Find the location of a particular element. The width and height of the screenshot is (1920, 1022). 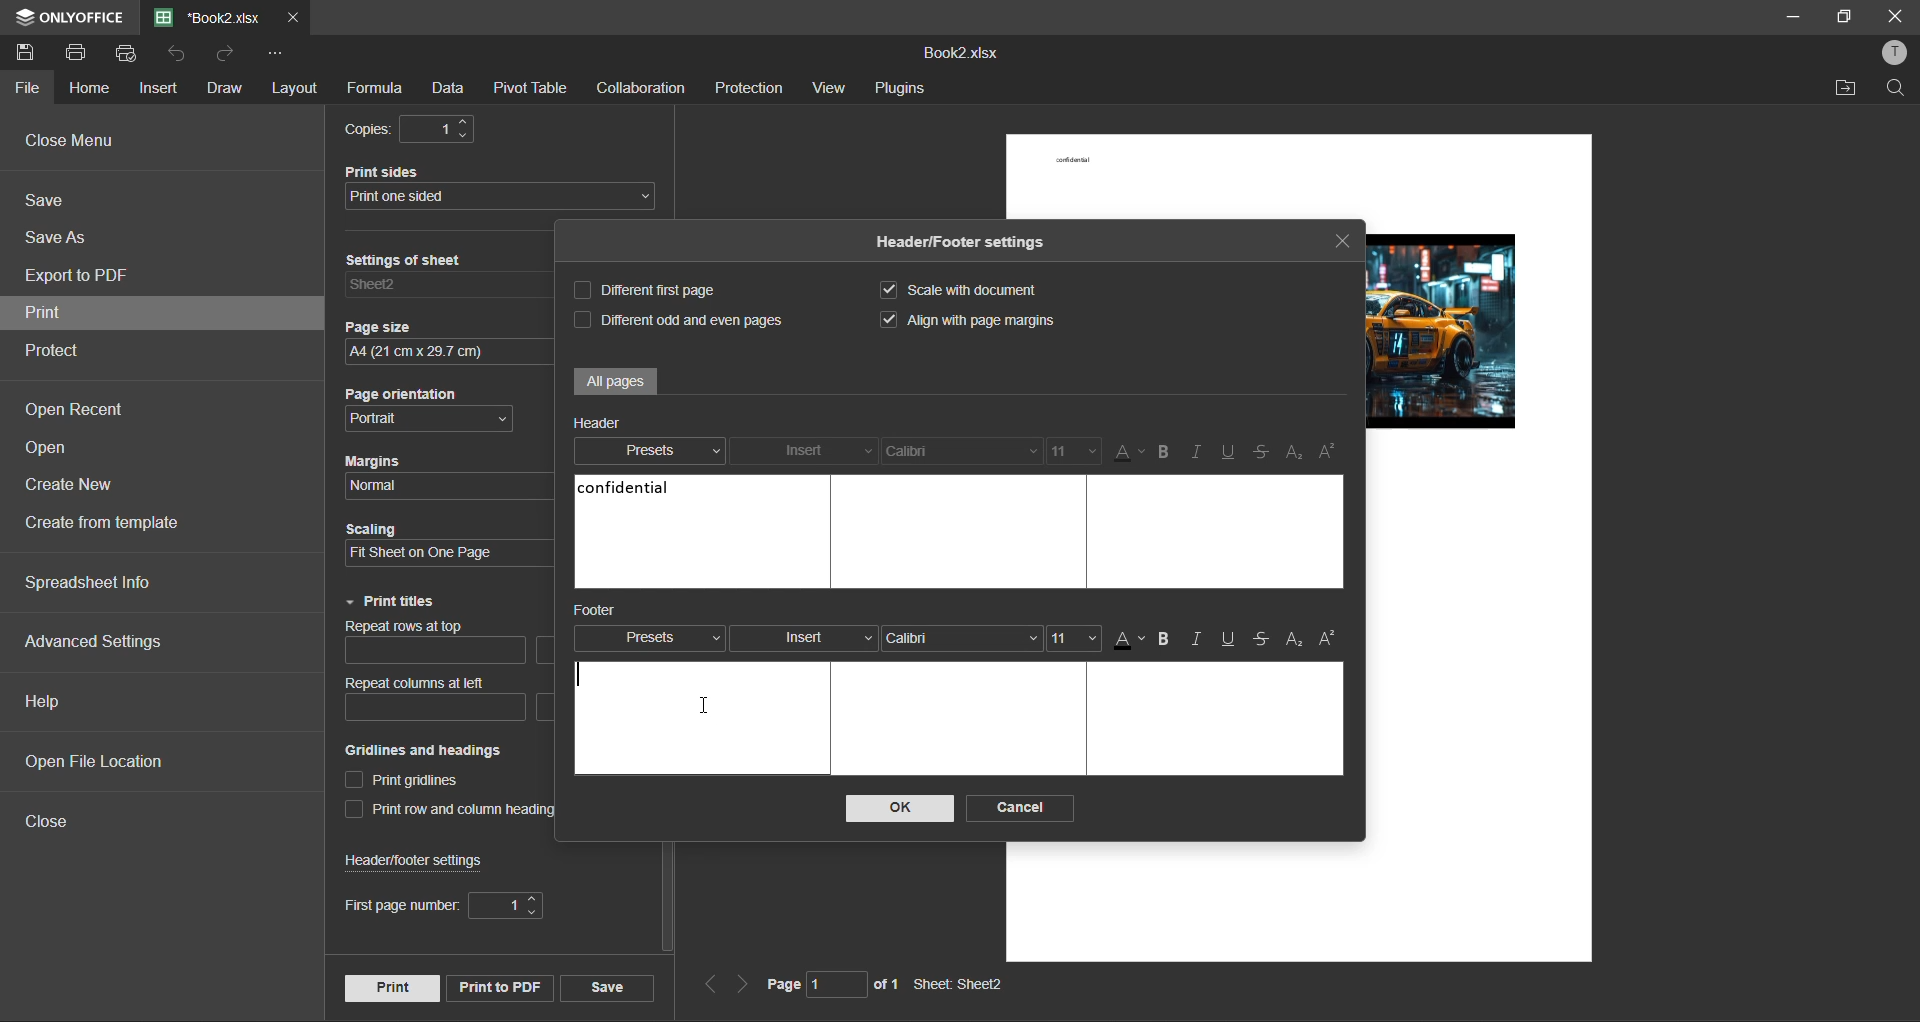

ok is located at coordinates (900, 808).